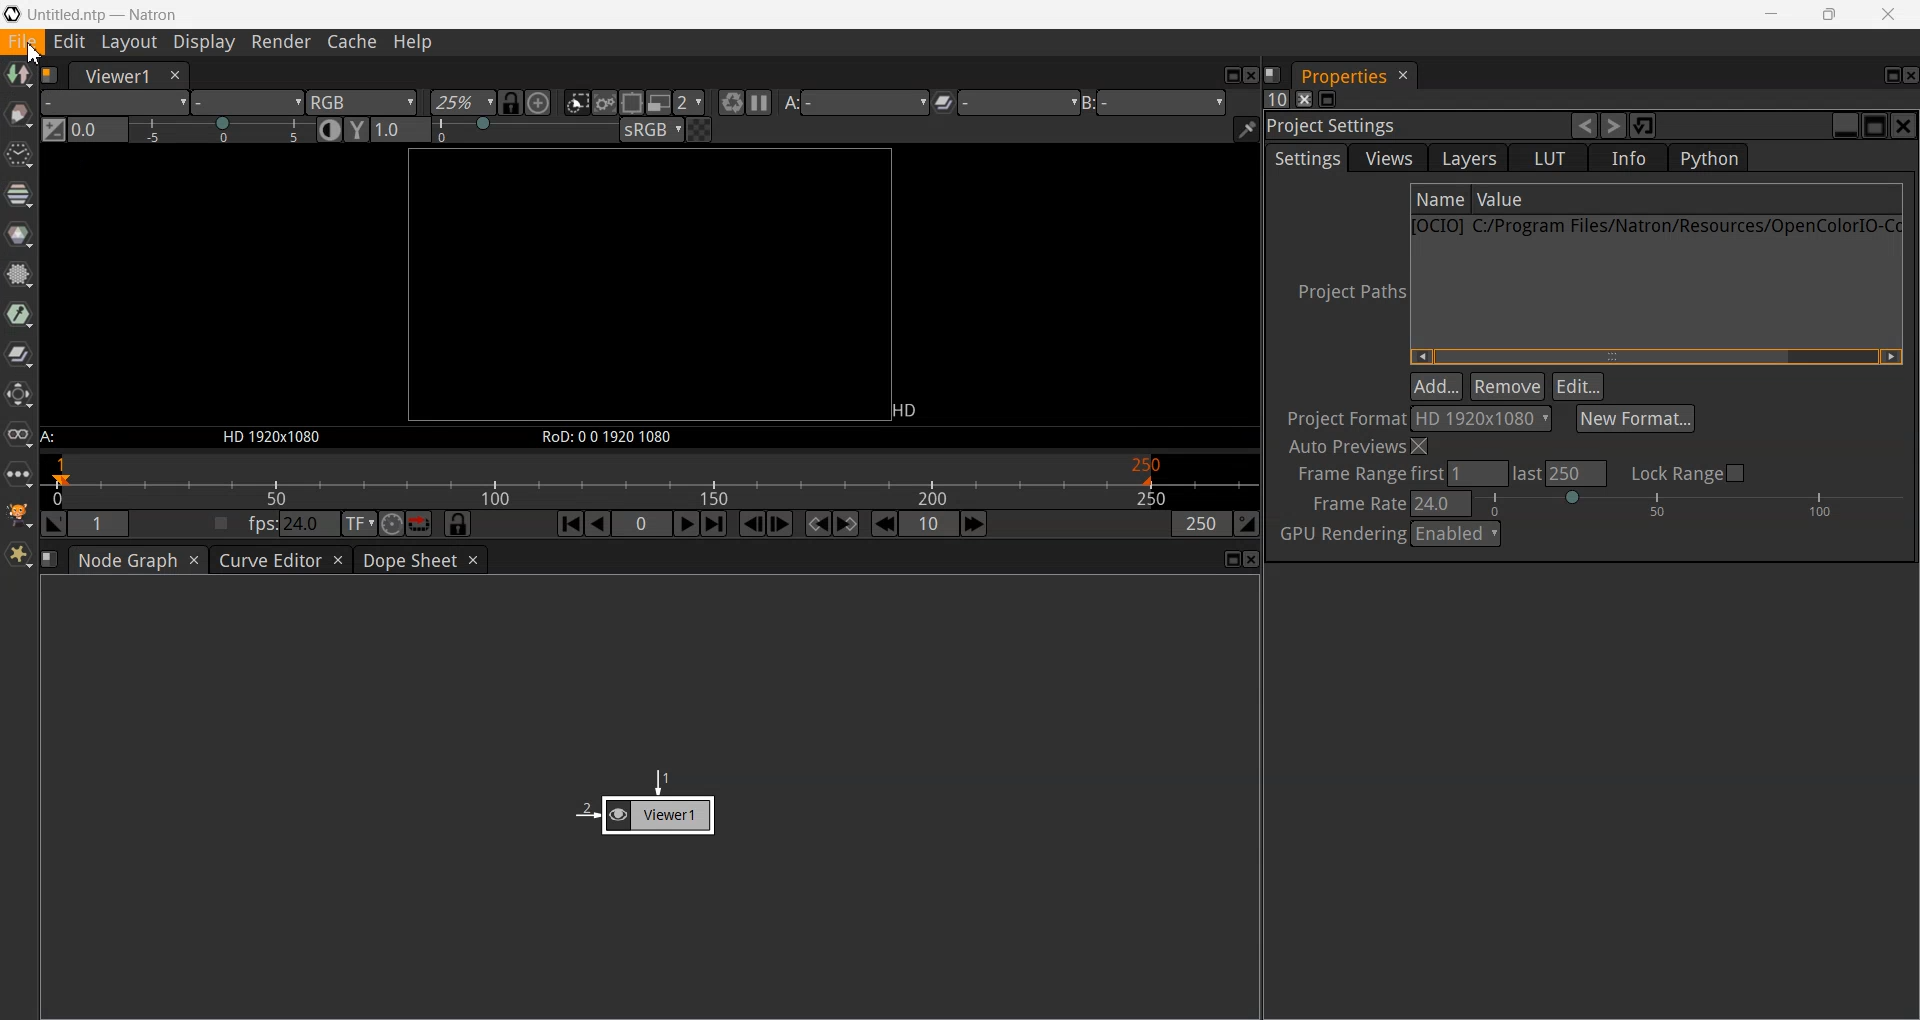 The width and height of the screenshot is (1920, 1020). What do you see at coordinates (420, 524) in the screenshot?
I see `Loop, bounce or stop ` at bounding box center [420, 524].